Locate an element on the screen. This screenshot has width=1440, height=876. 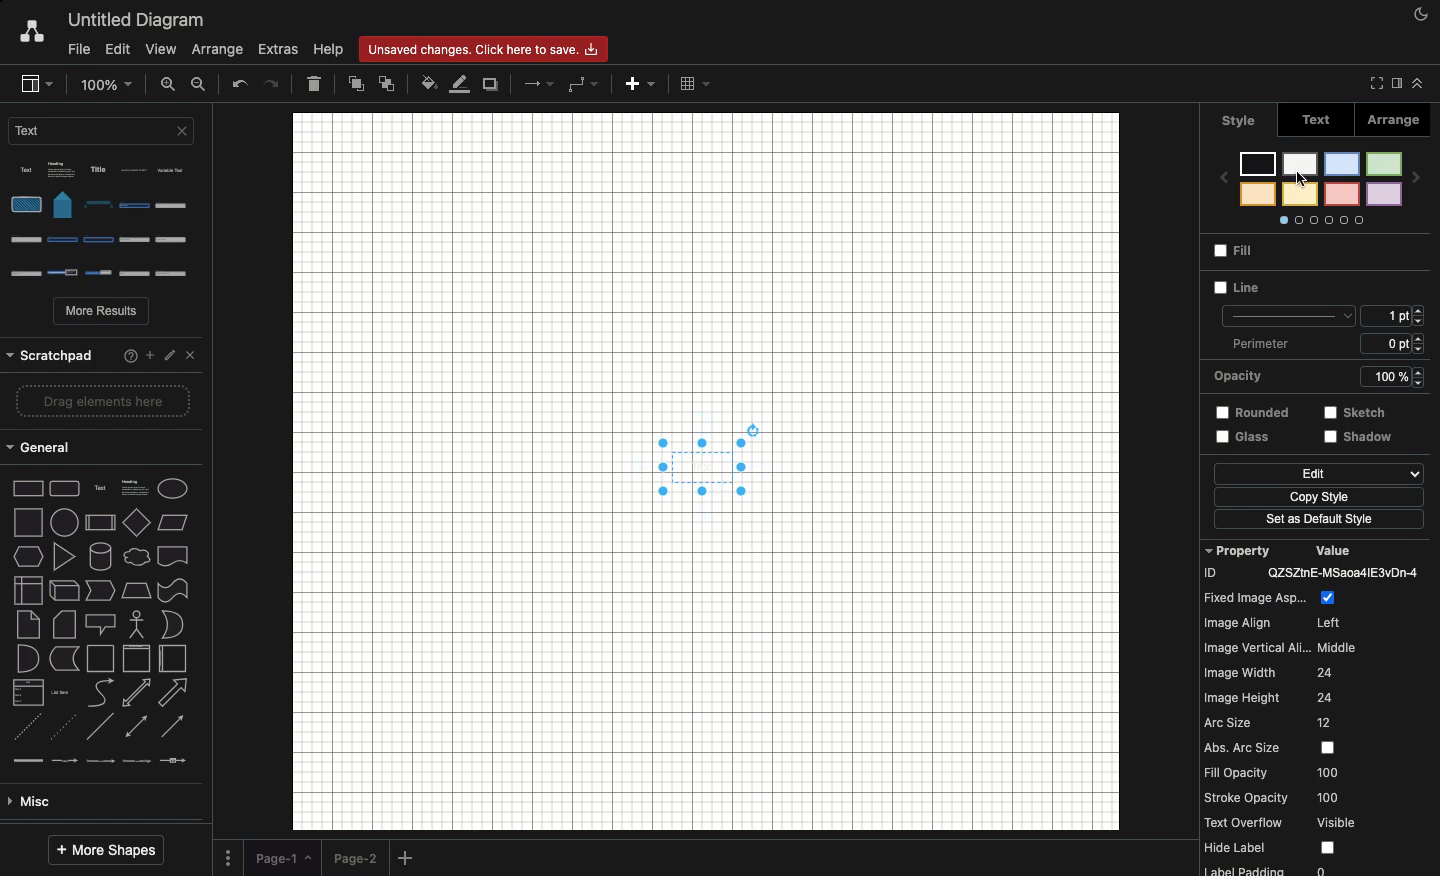
Duplicate is located at coordinates (492, 85).